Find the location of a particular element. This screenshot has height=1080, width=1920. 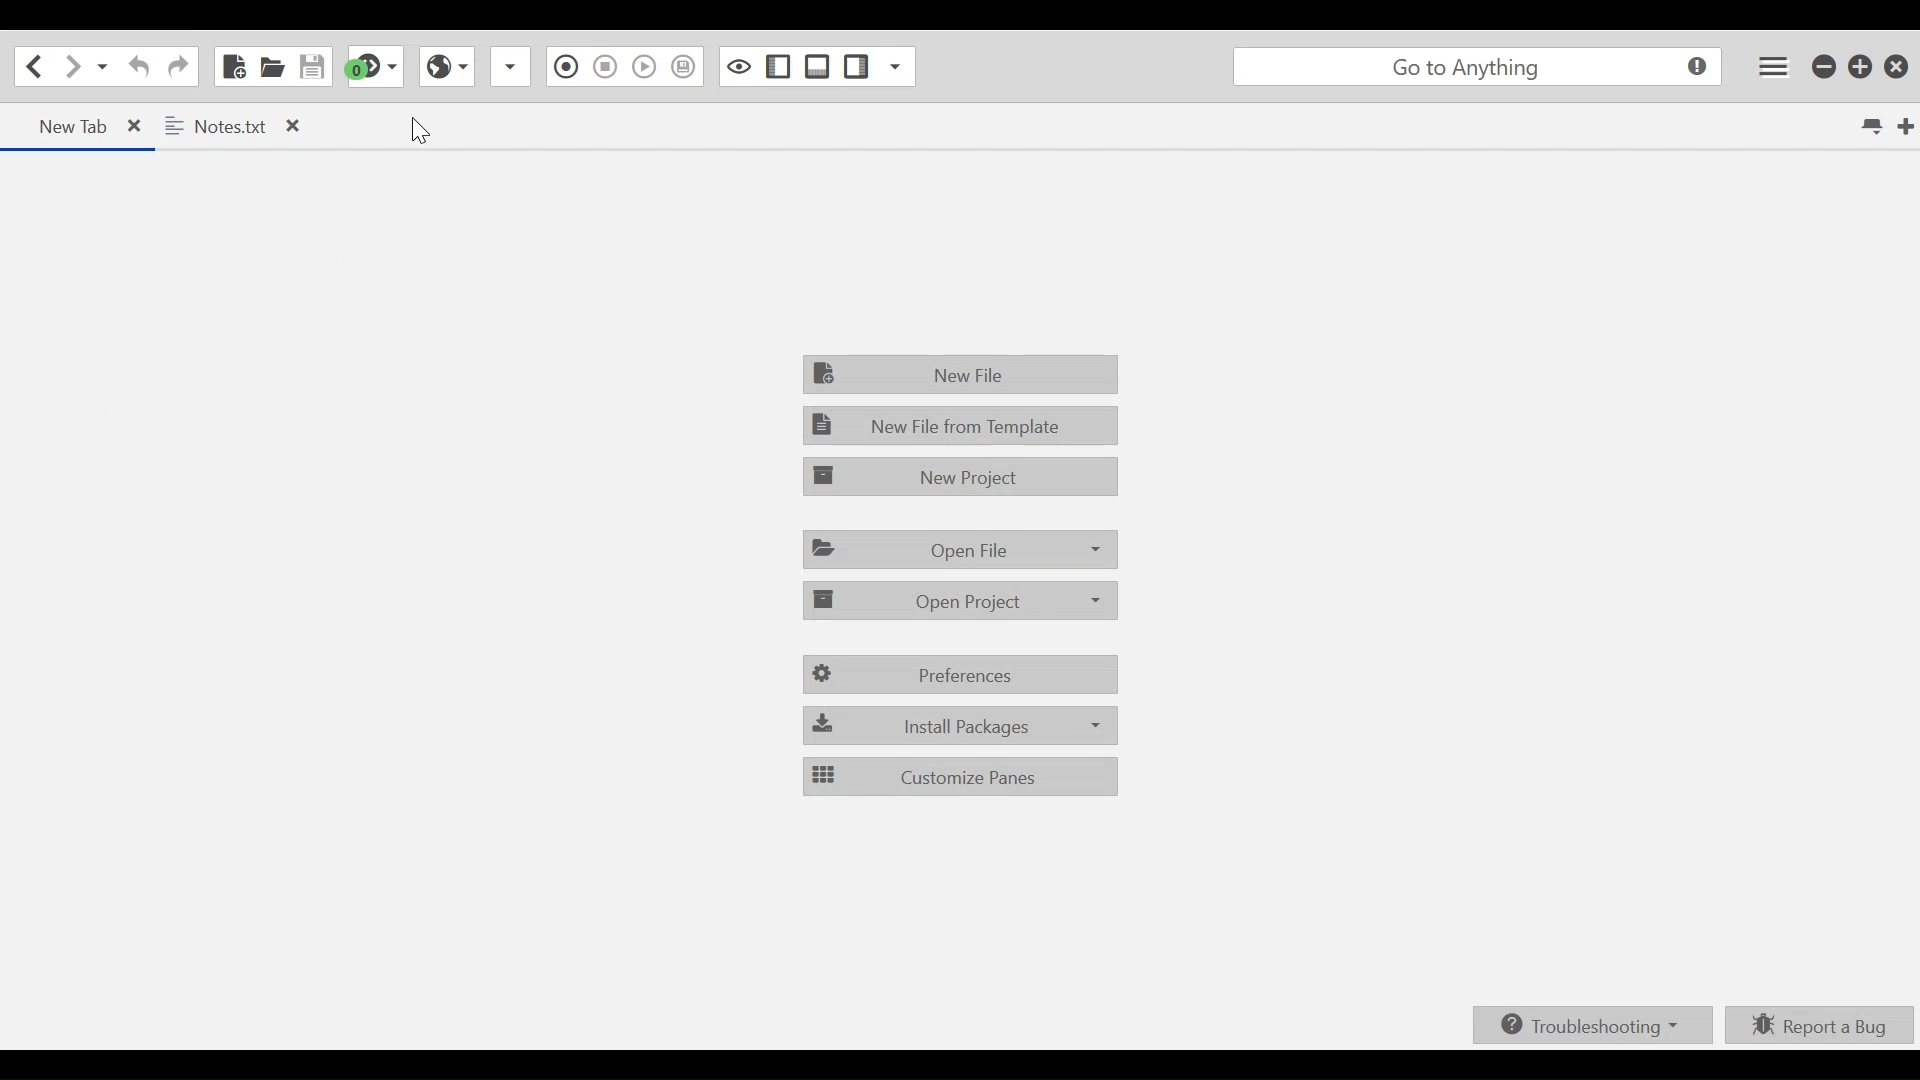

Show/Hide Right Pane is located at coordinates (739, 64).